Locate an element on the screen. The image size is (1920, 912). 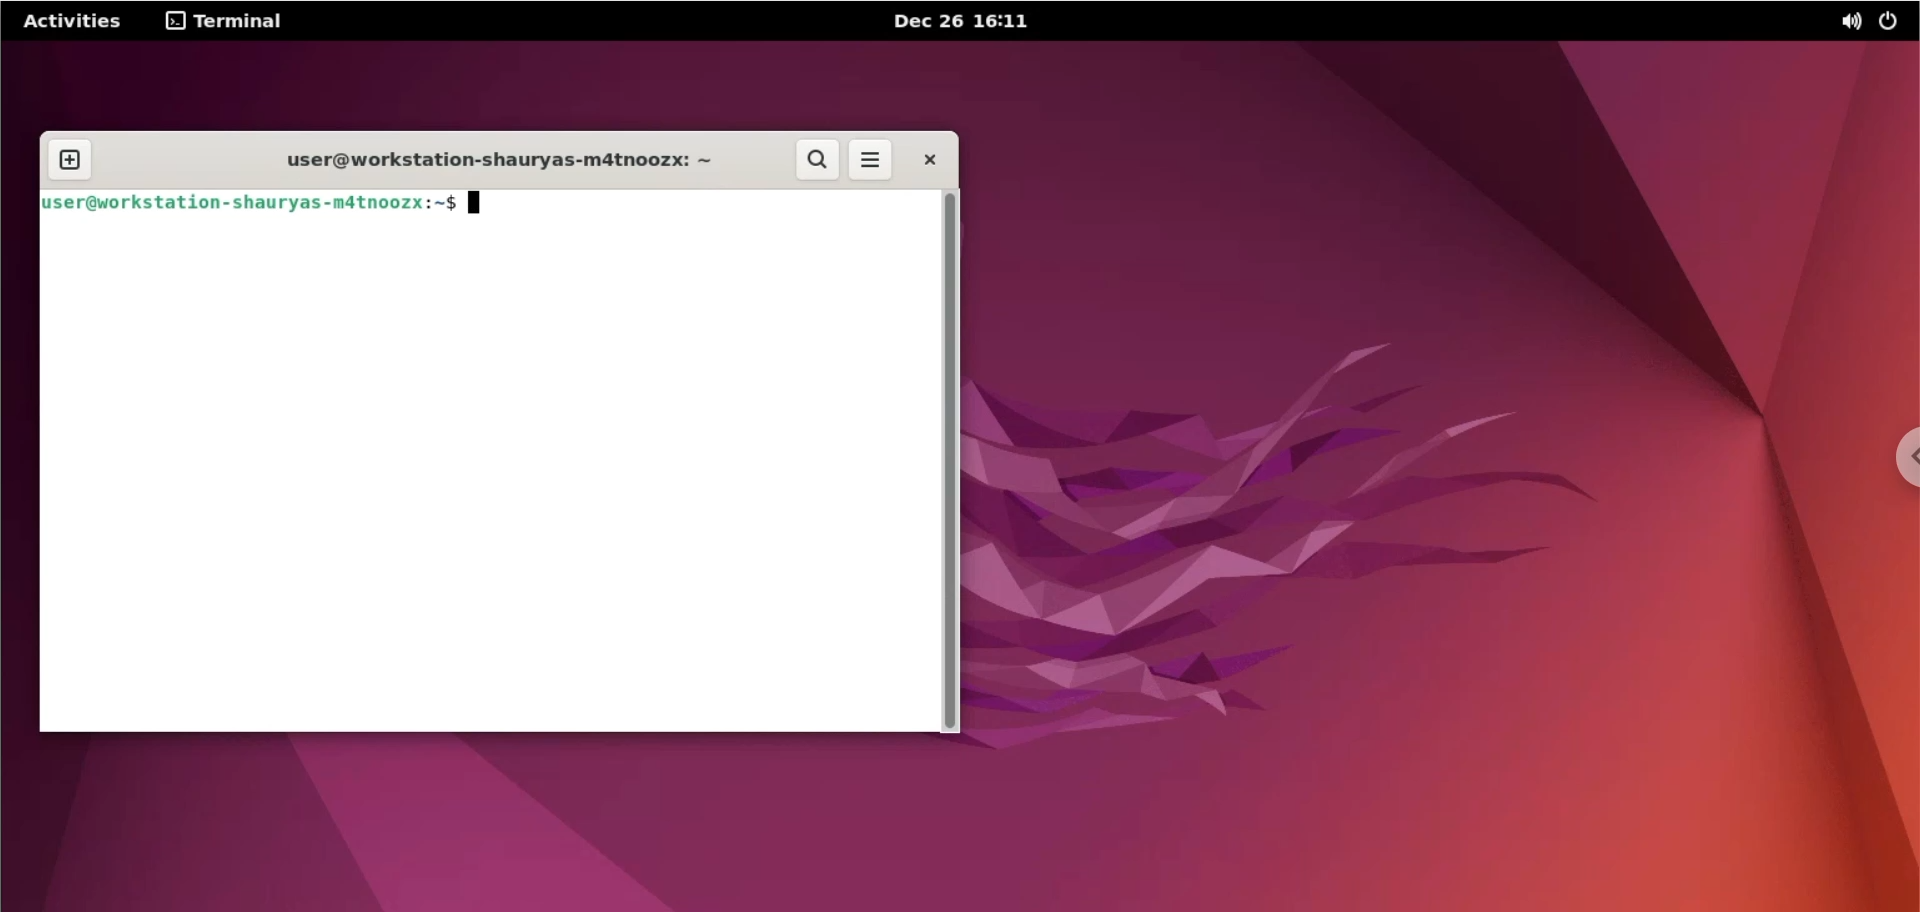
date and time is located at coordinates (962, 19).